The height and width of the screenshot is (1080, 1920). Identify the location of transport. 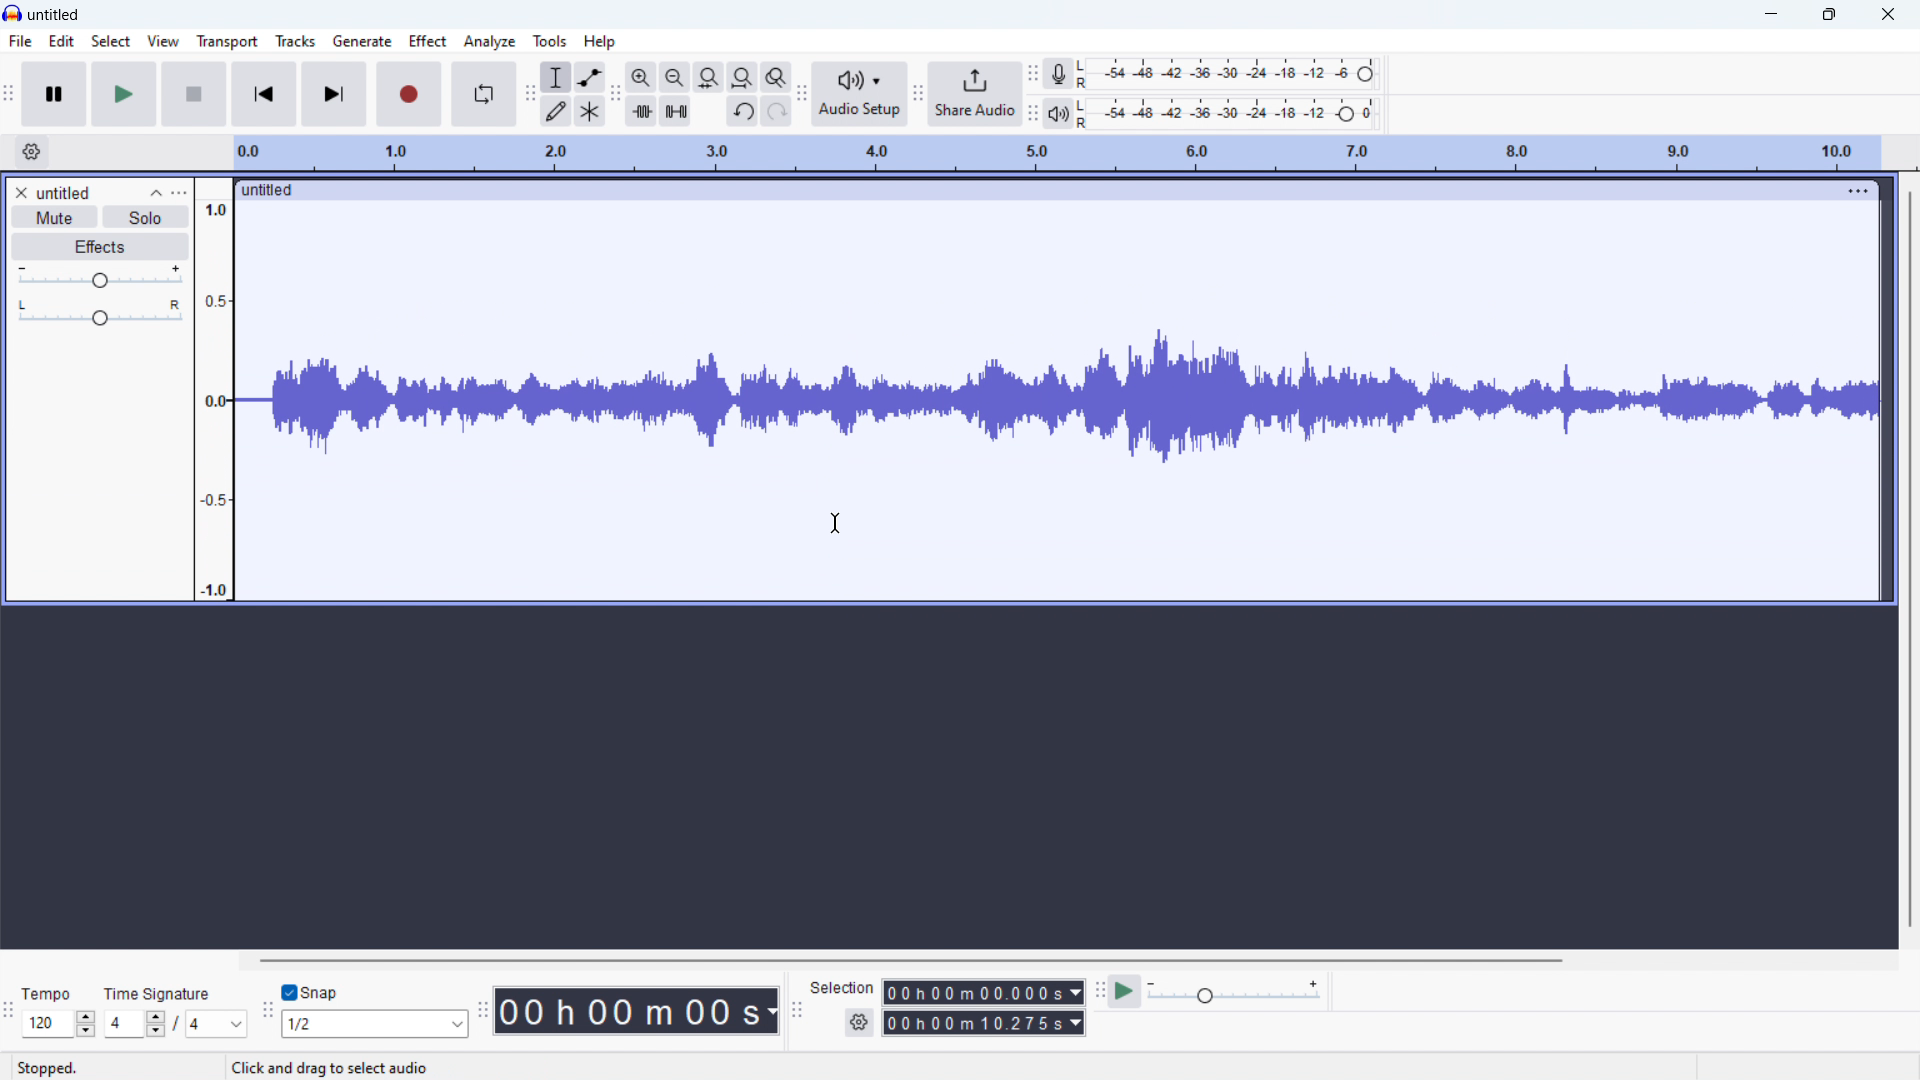
(227, 41).